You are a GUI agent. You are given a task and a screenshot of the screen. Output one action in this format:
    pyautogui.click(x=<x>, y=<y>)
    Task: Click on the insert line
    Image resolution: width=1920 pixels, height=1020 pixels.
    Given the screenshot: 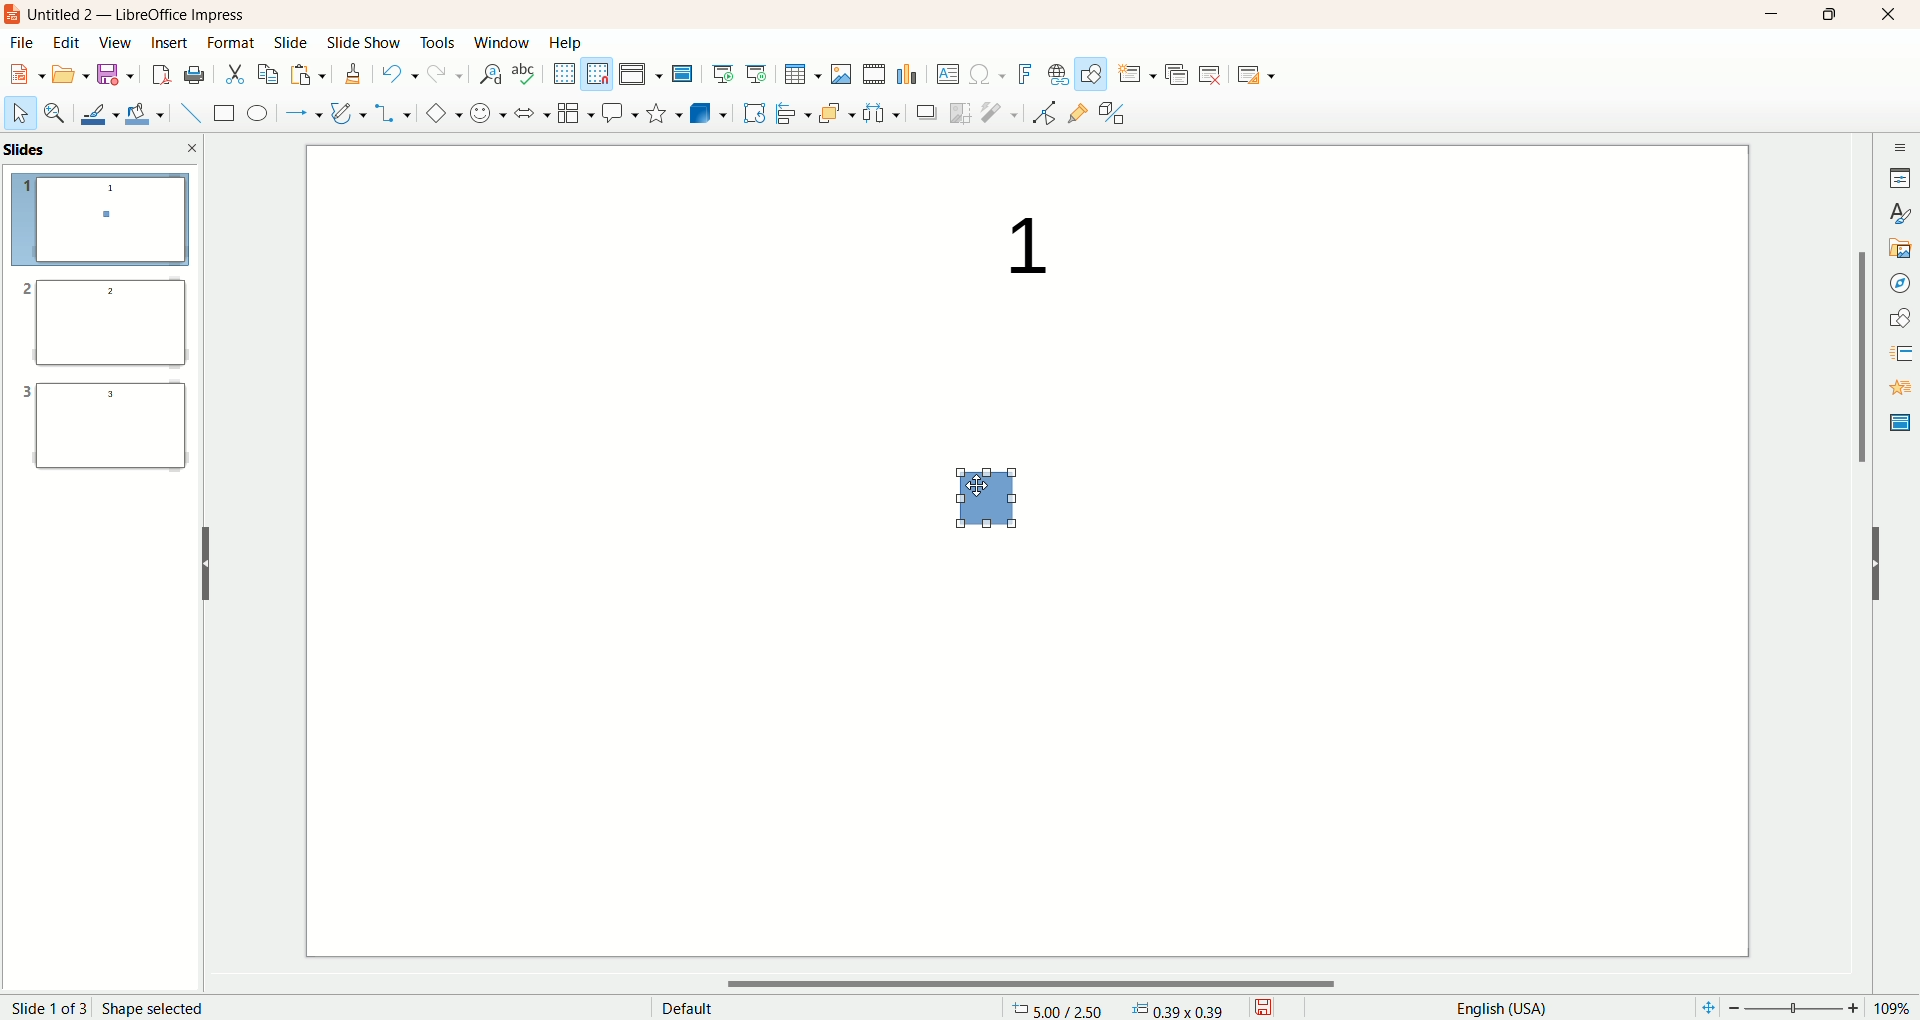 What is the action you would take?
    pyautogui.click(x=184, y=113)
    